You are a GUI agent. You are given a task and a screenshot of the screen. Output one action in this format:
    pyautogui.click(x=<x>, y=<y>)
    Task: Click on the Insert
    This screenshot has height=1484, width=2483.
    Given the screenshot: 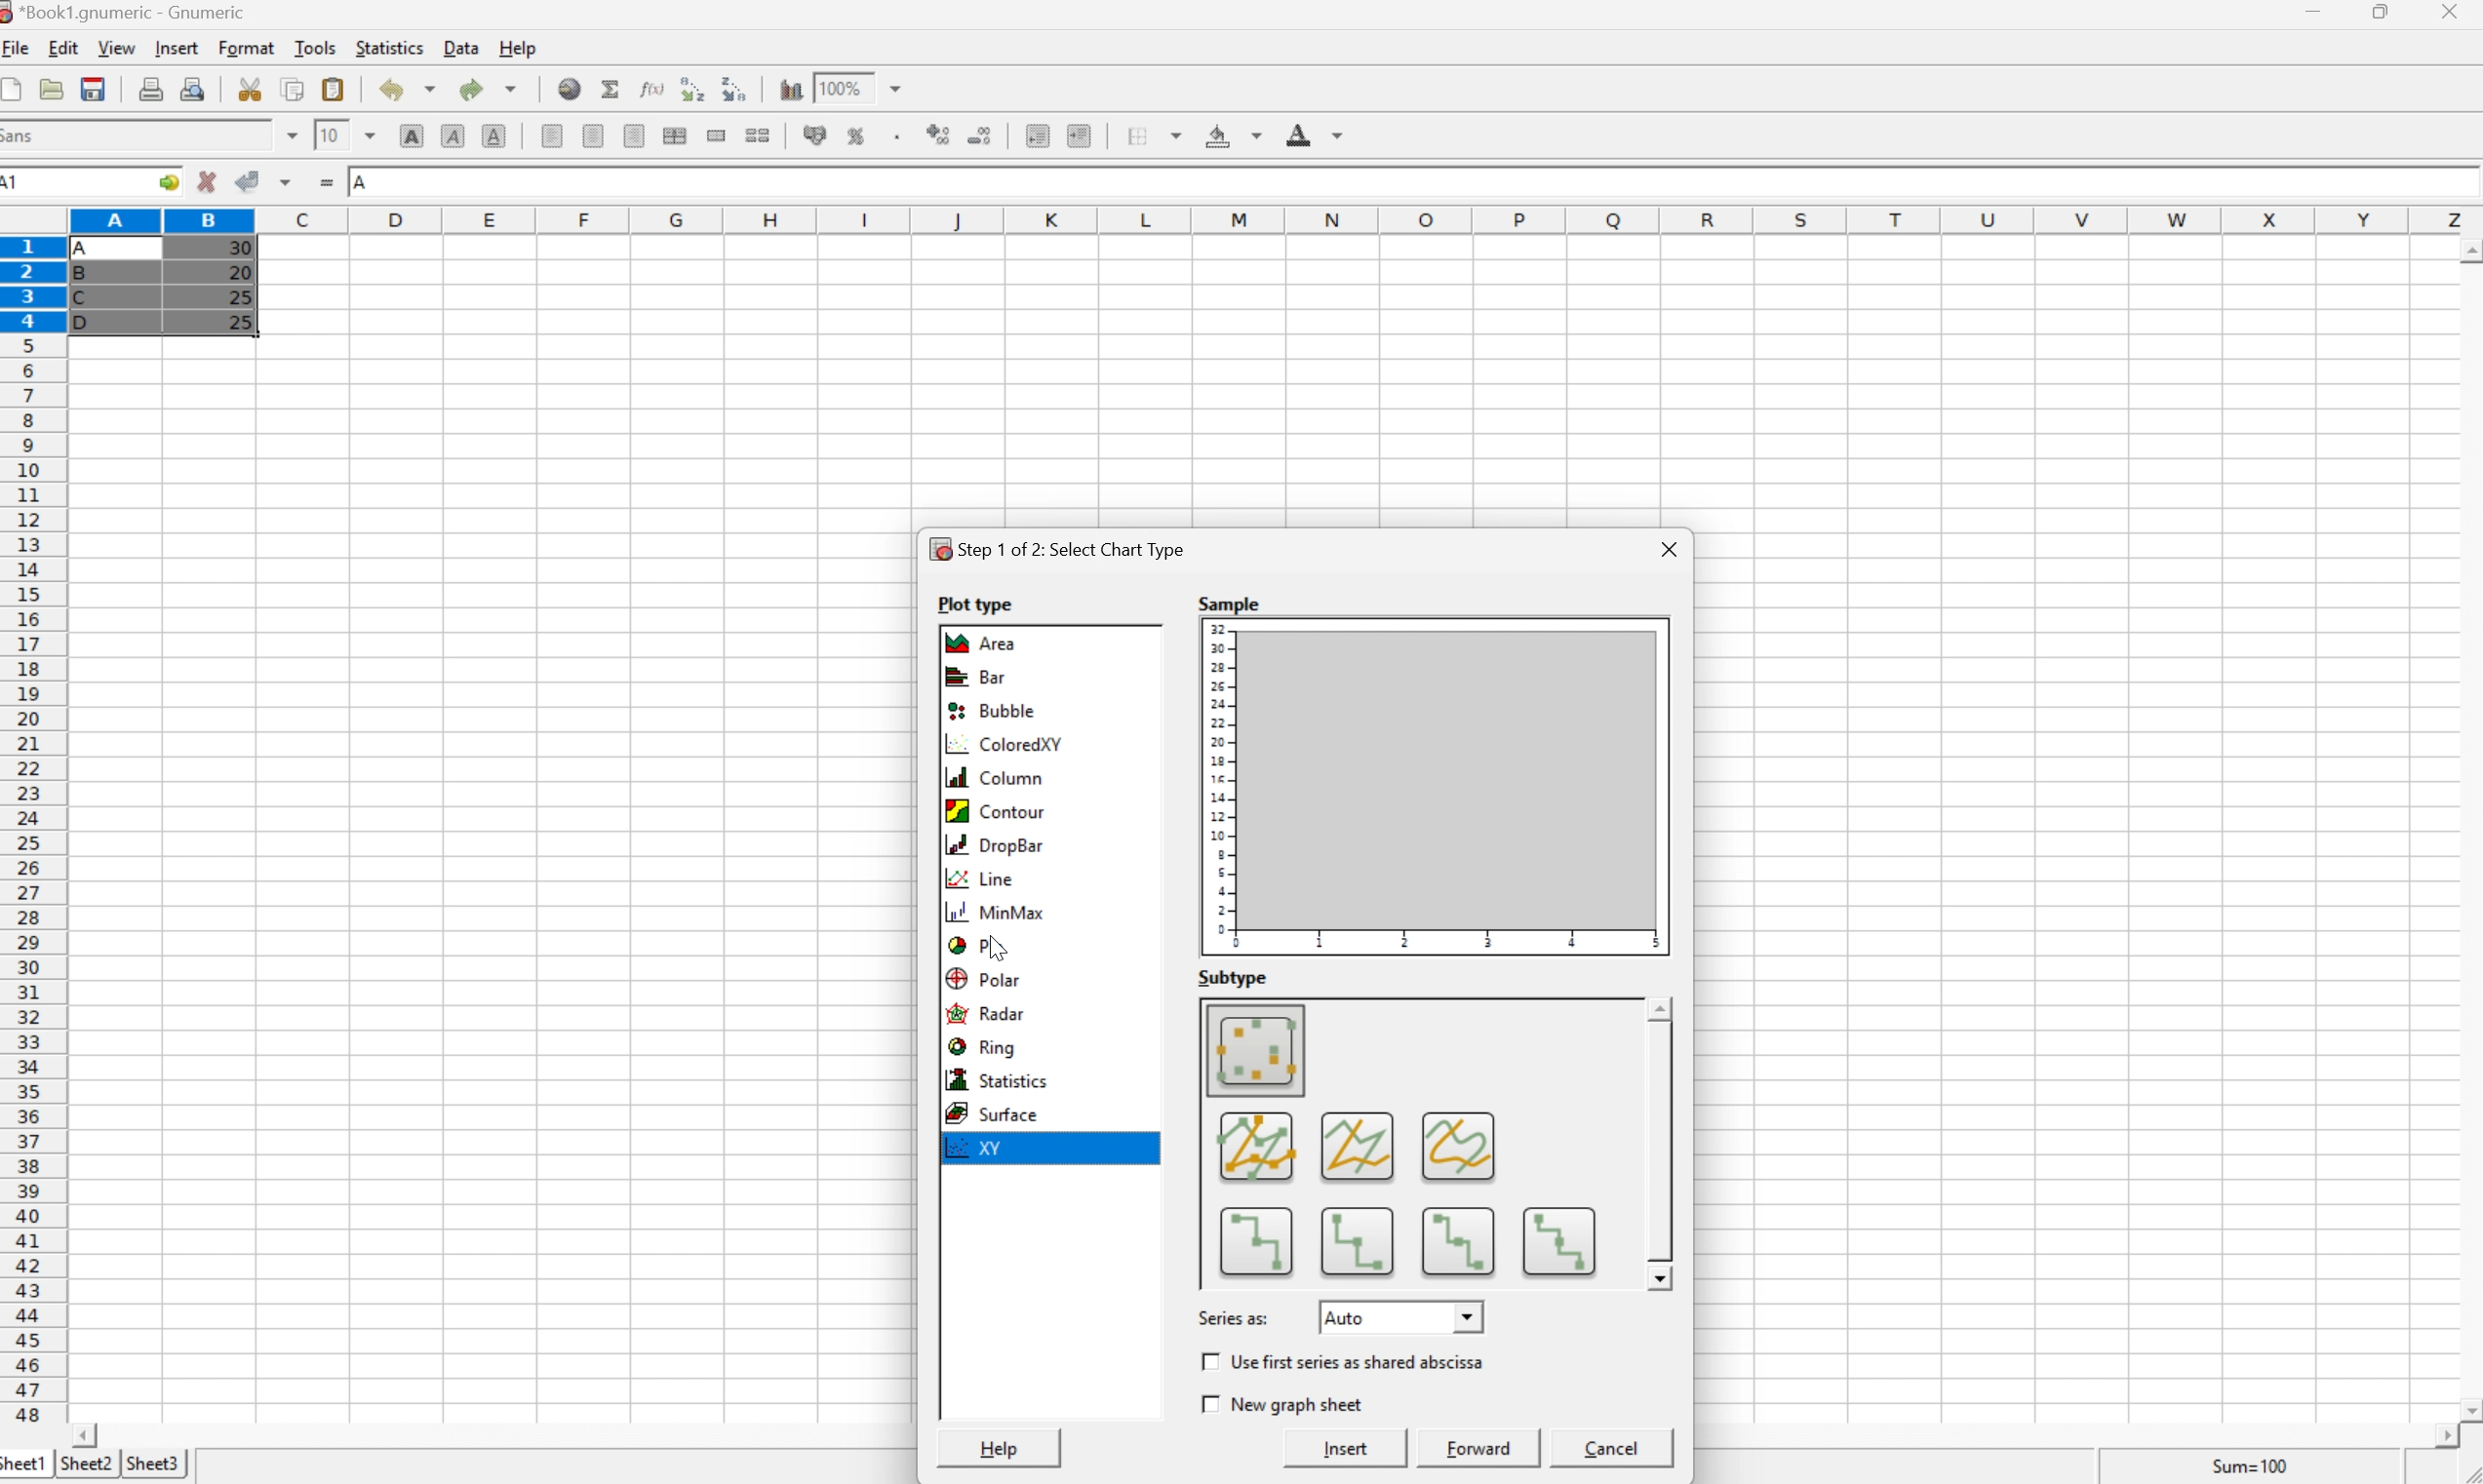 What is the action you would take?
    pyautogui.click(x=1347, y=1449)
    